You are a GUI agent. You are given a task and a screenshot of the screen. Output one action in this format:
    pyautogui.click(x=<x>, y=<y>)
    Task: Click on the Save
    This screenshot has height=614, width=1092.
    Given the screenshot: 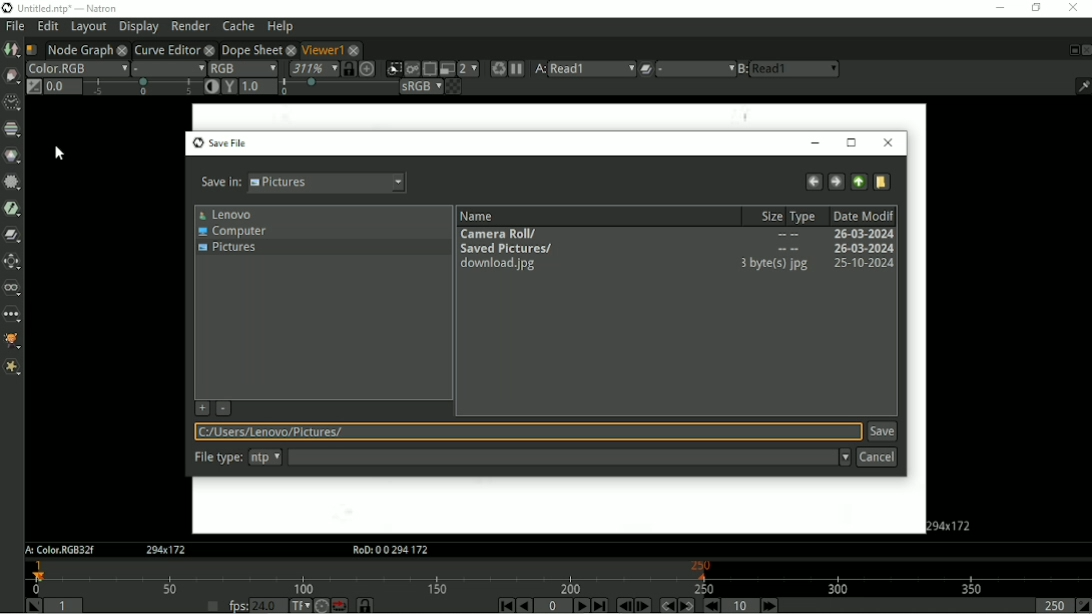 What is the action you would take?
    pyautogui.click(x=882, y=431)
    